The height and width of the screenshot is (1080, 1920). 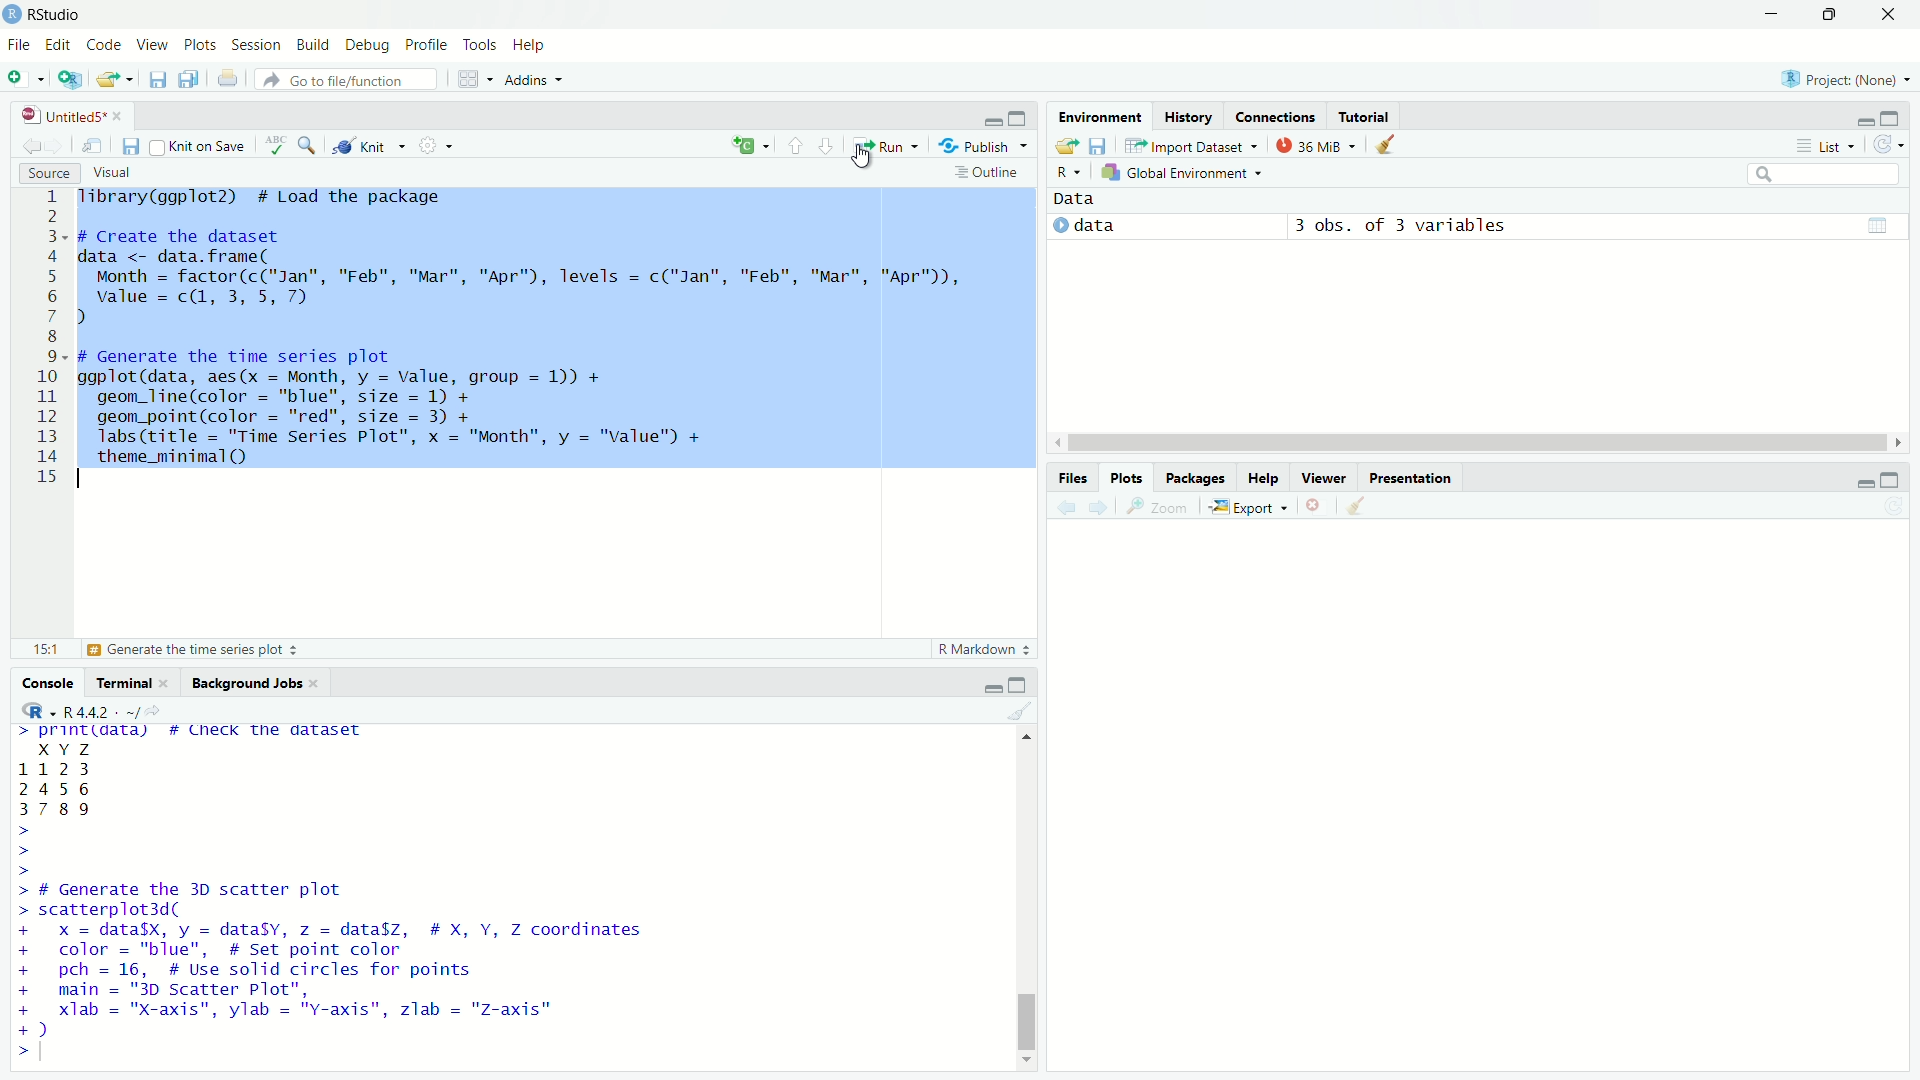 What do you see at coordinates (53, 1052) in the screenshot?
I see `typing cursor` at bounding box center [53, 1052].